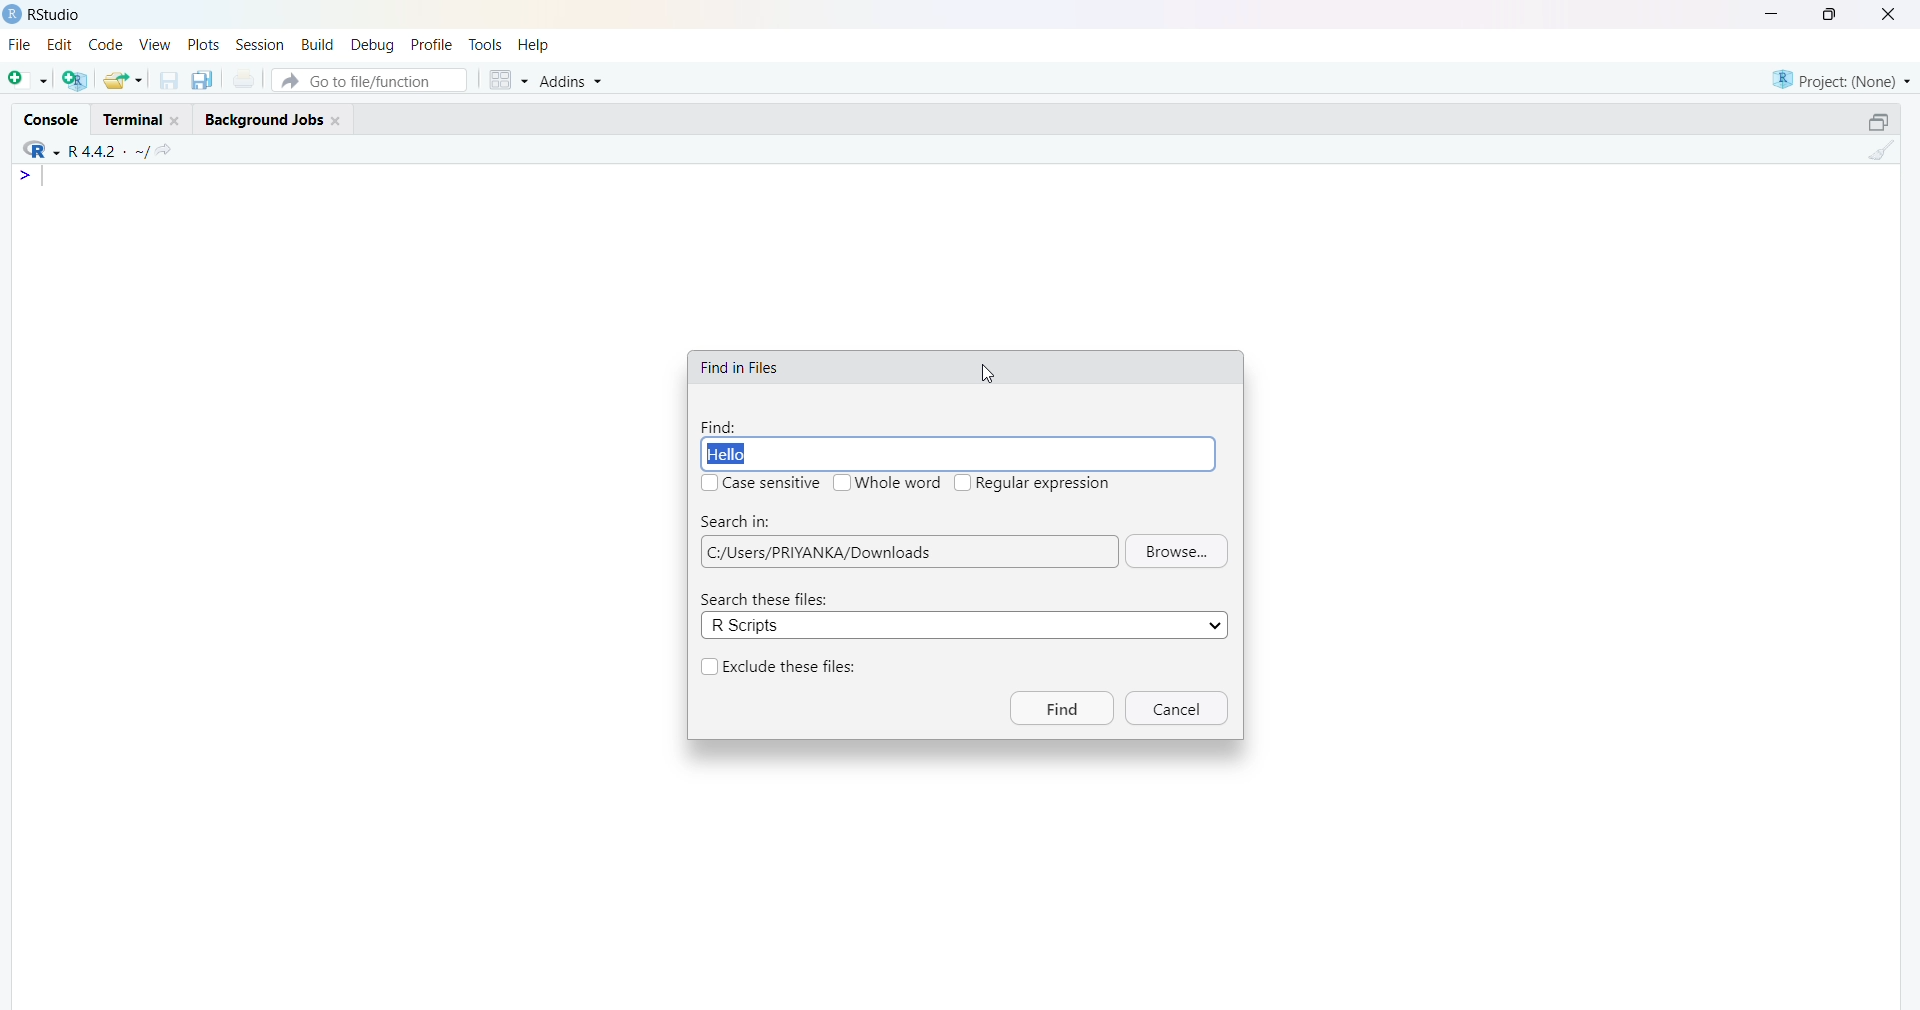 The height and width of the screenshot is (1010, 1920). Describe the element at coordinates (1833, 14) in the screenshot. I see `maximise` at that location.